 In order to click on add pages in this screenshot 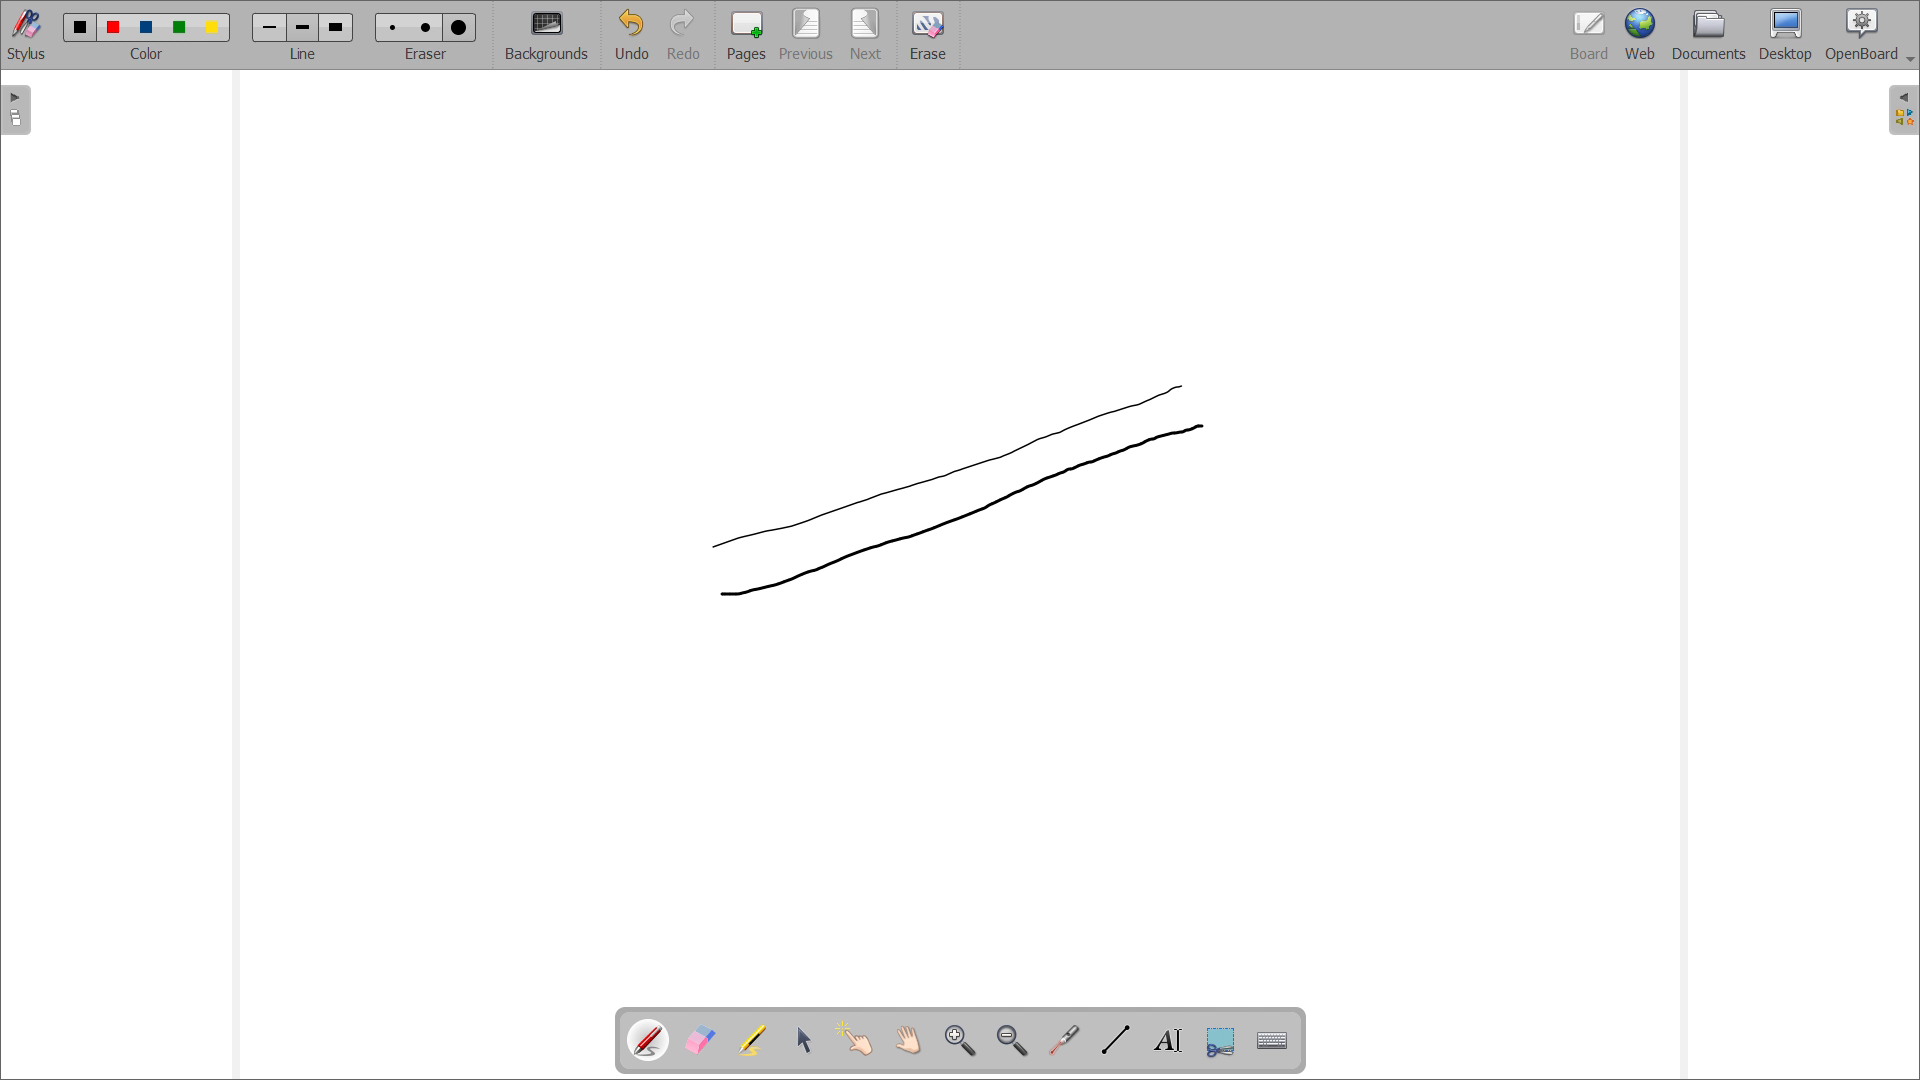, I will do `click(747, 35)`.